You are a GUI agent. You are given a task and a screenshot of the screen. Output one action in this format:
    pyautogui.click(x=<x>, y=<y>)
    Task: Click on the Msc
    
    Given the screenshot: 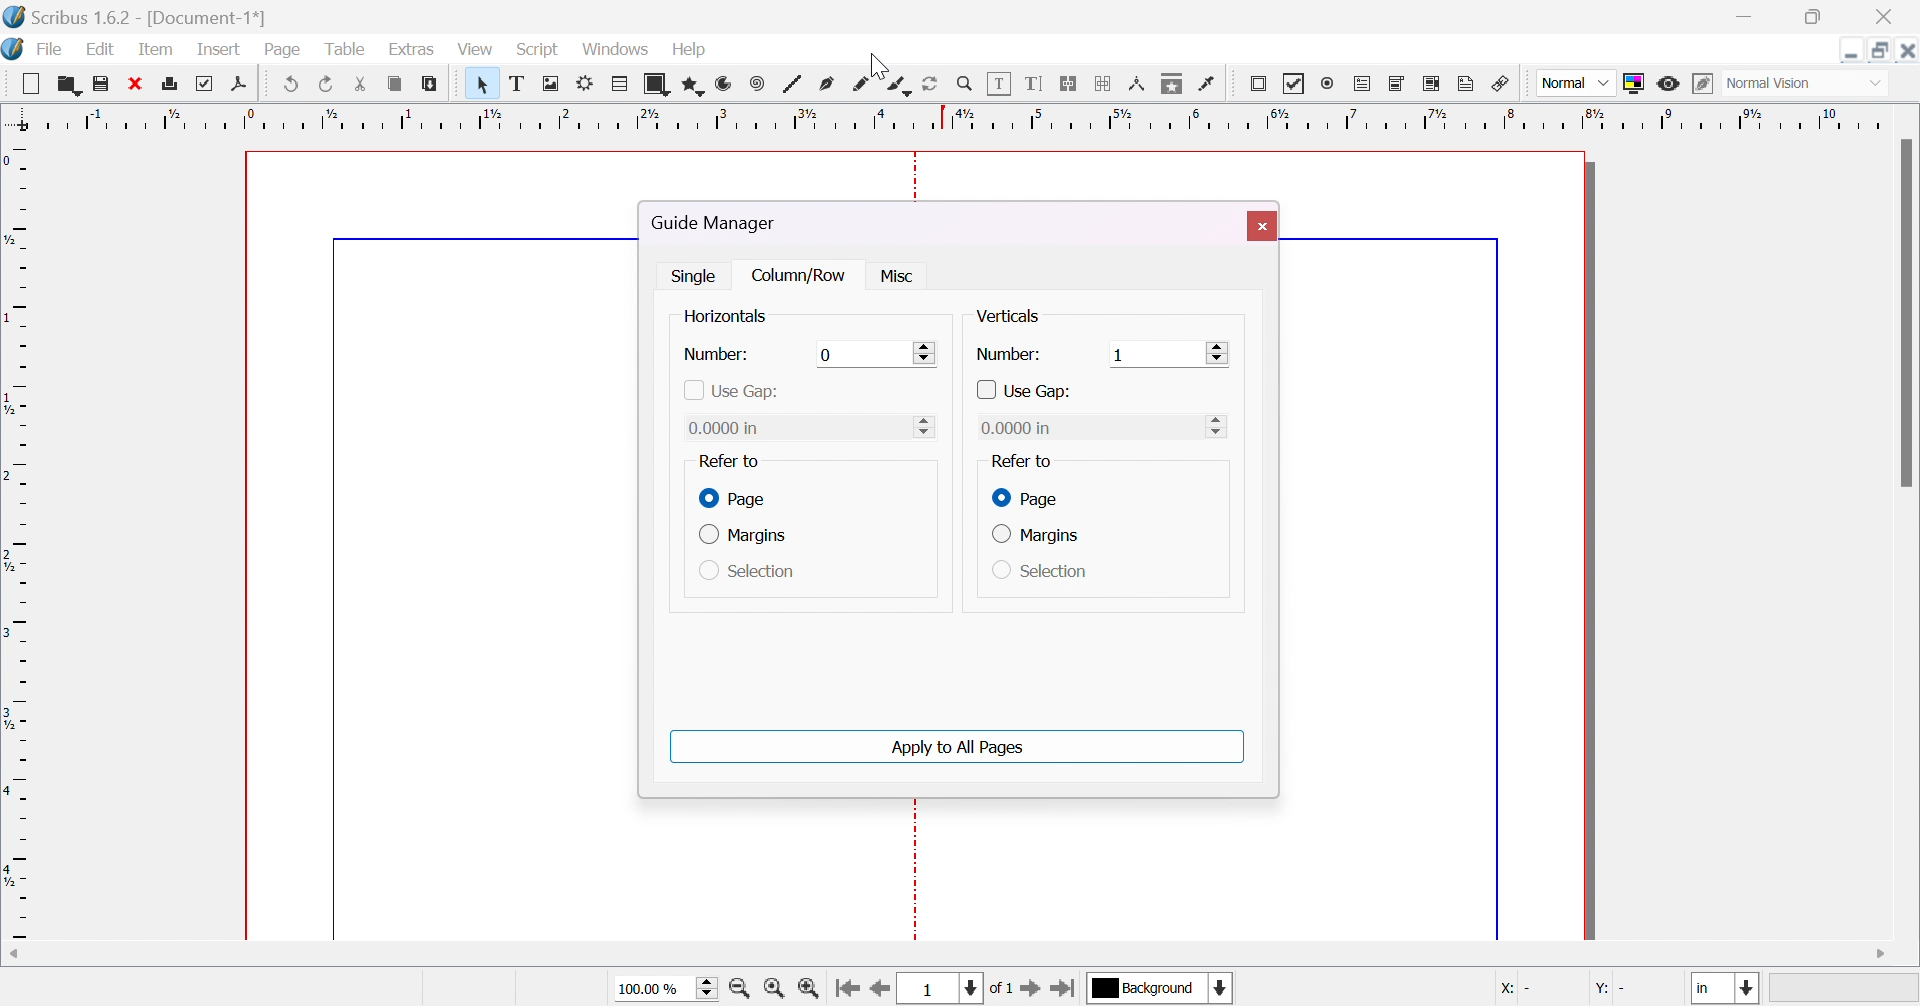 What is the action you would take?
    pyautogui.click(x=894, y=277)
    